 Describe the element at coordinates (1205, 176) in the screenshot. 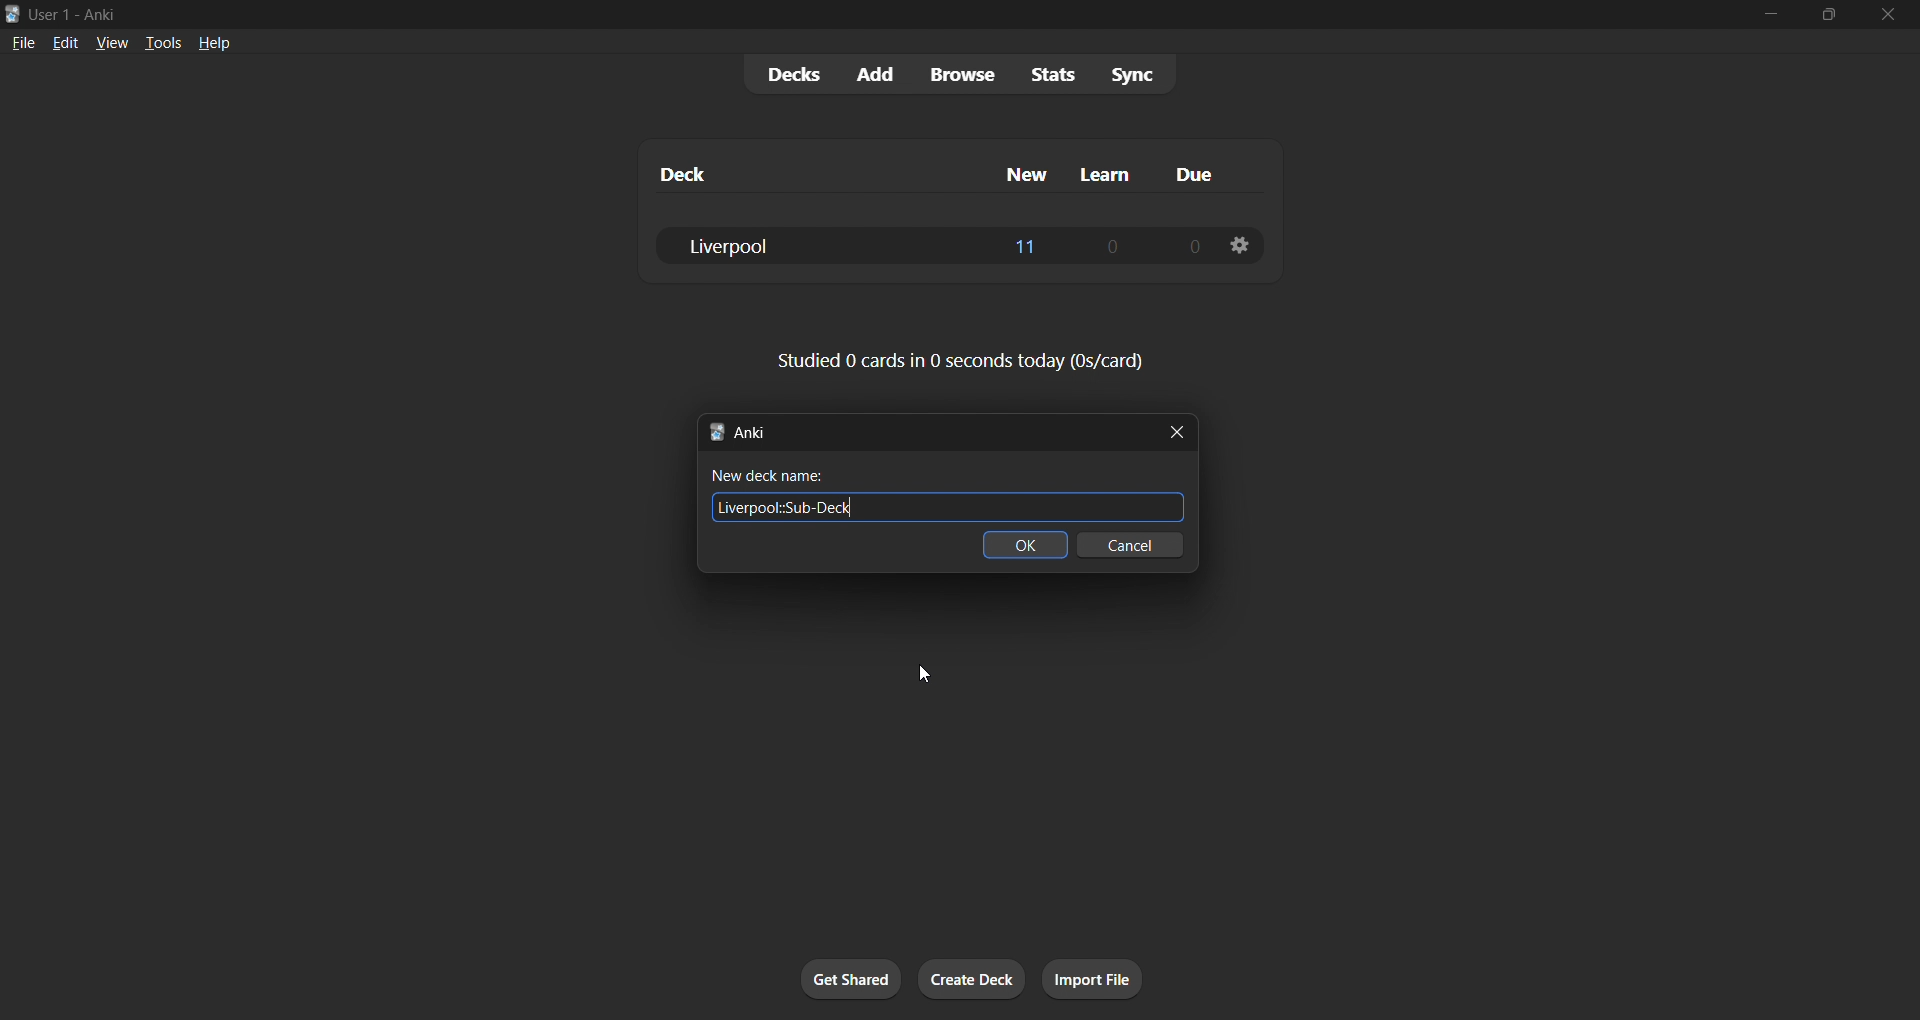

I see `due column` at that location.